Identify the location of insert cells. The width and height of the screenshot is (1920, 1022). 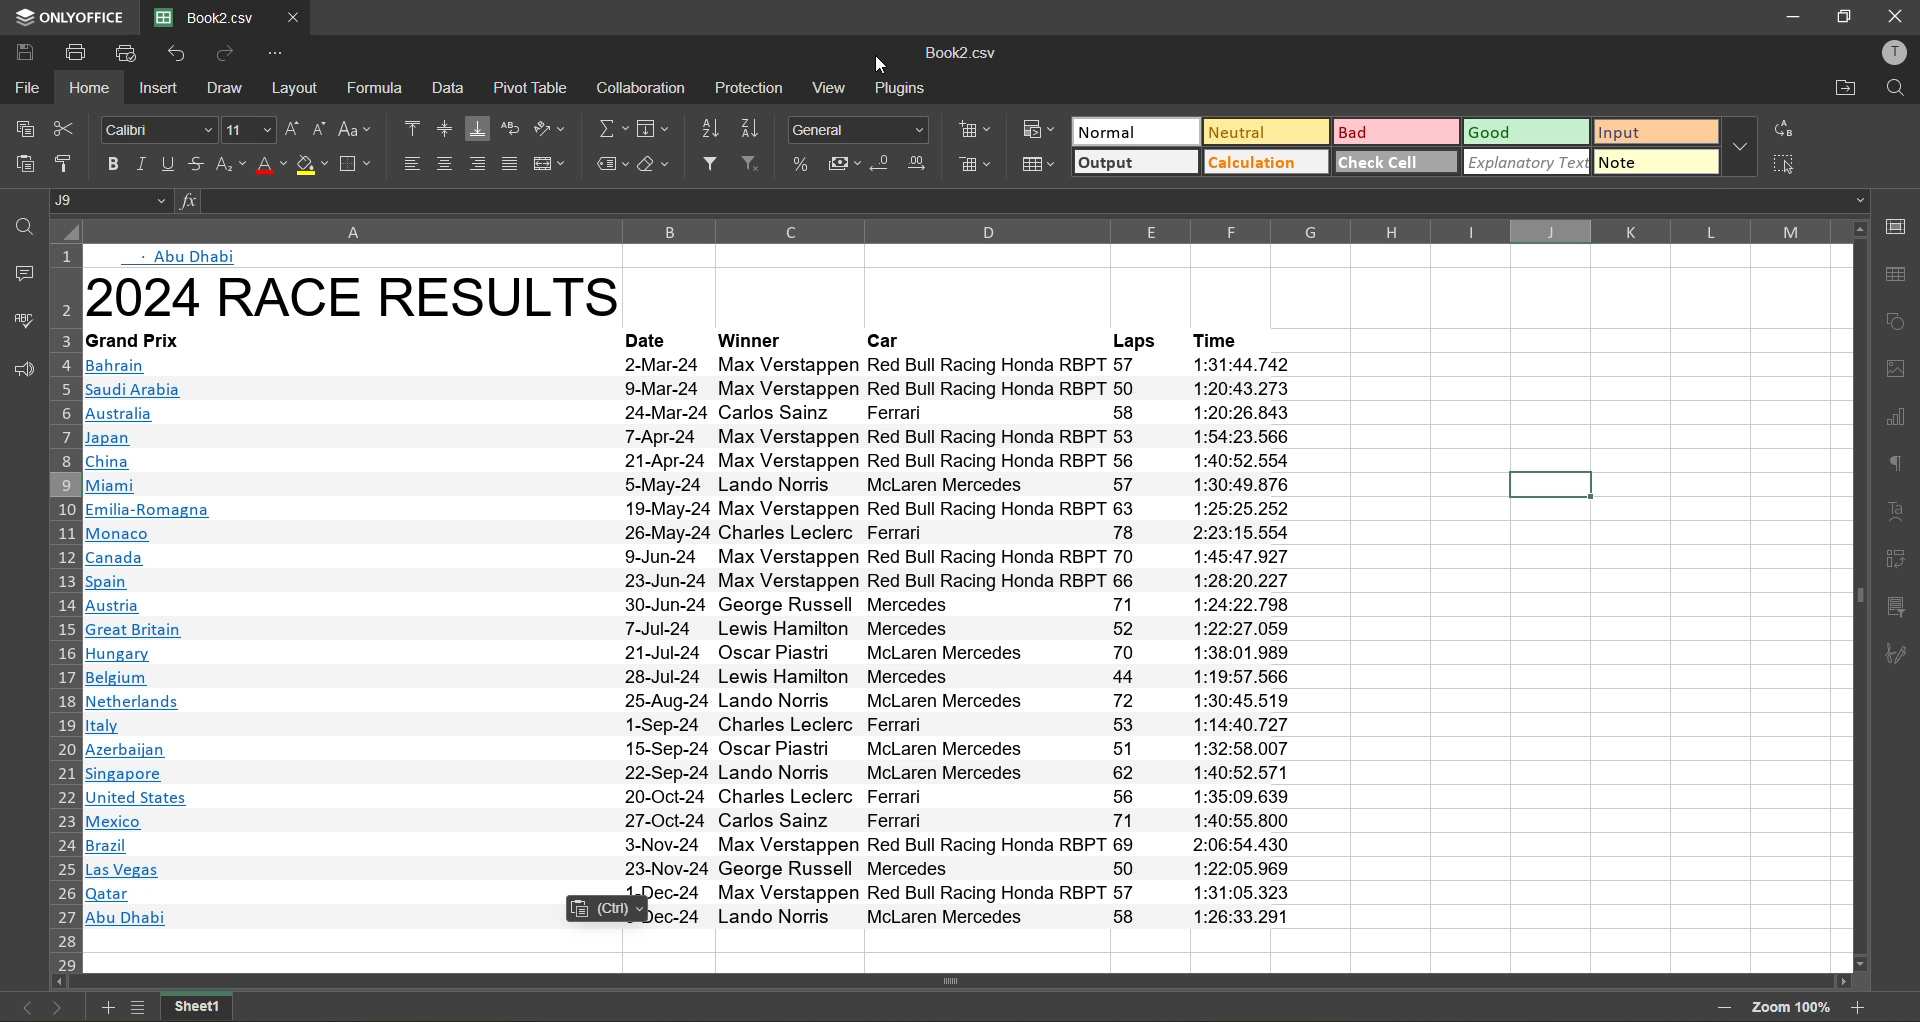
(977, 130).